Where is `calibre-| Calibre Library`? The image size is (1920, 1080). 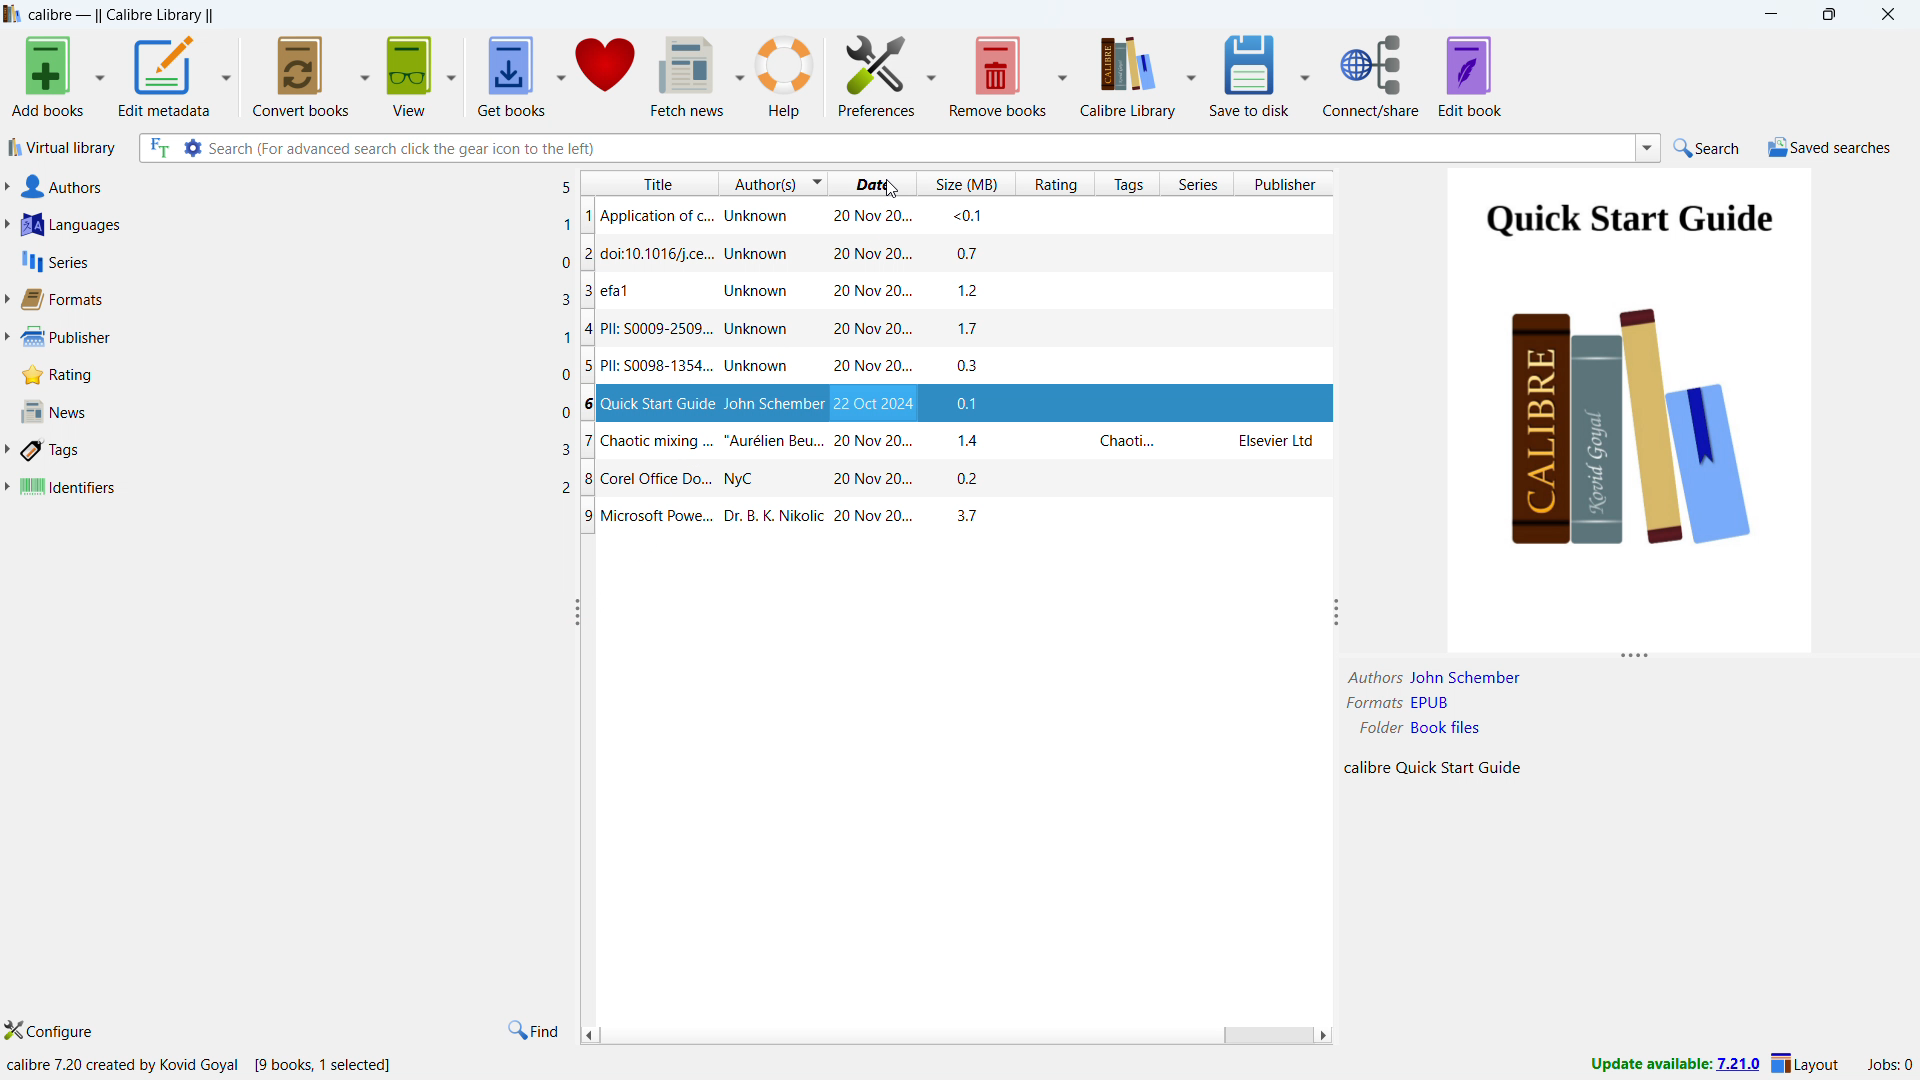
calibre-| Calibre Library is located at coordinates (120, 16).